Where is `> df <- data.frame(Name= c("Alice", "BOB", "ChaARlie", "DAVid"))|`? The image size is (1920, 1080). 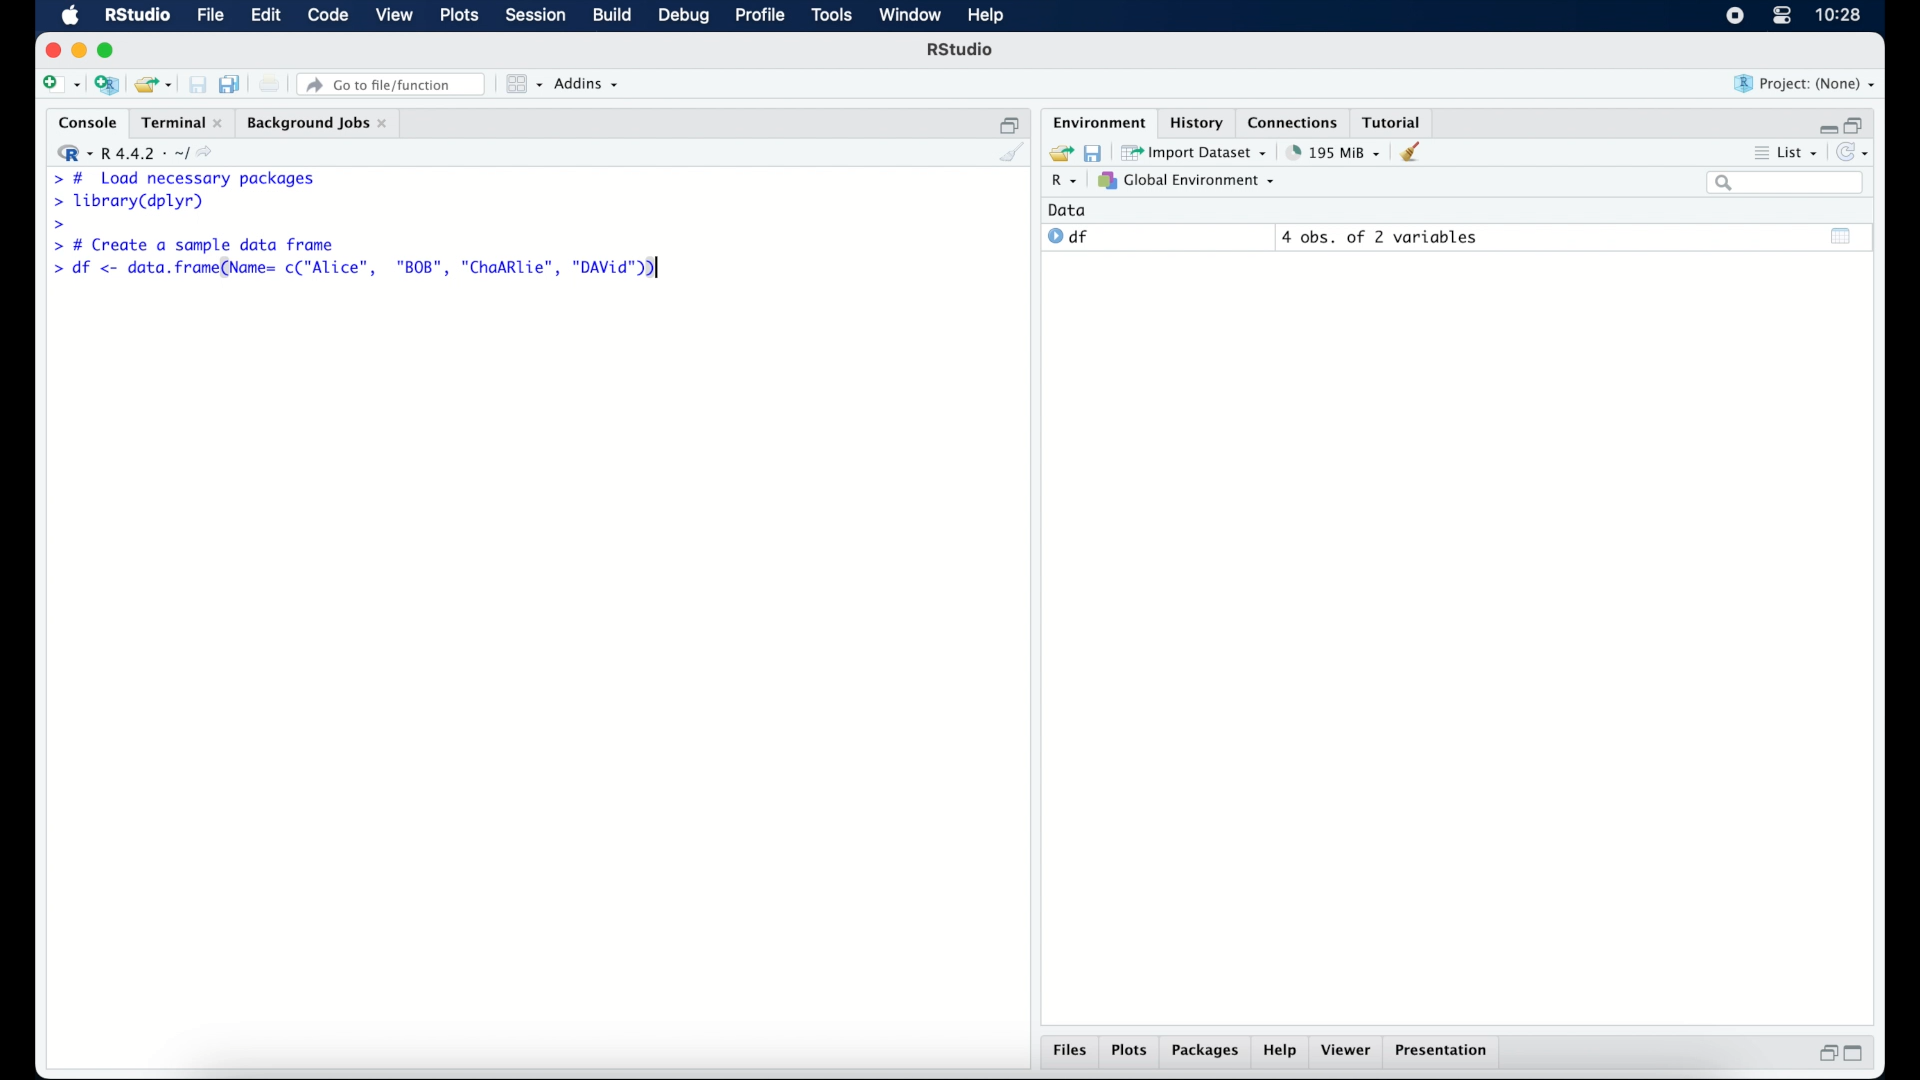
> df <- data.frame(Name= c("Alice", "BOB", "ChaARlie", "DAVid"))| is located at coordinates (361, 269).